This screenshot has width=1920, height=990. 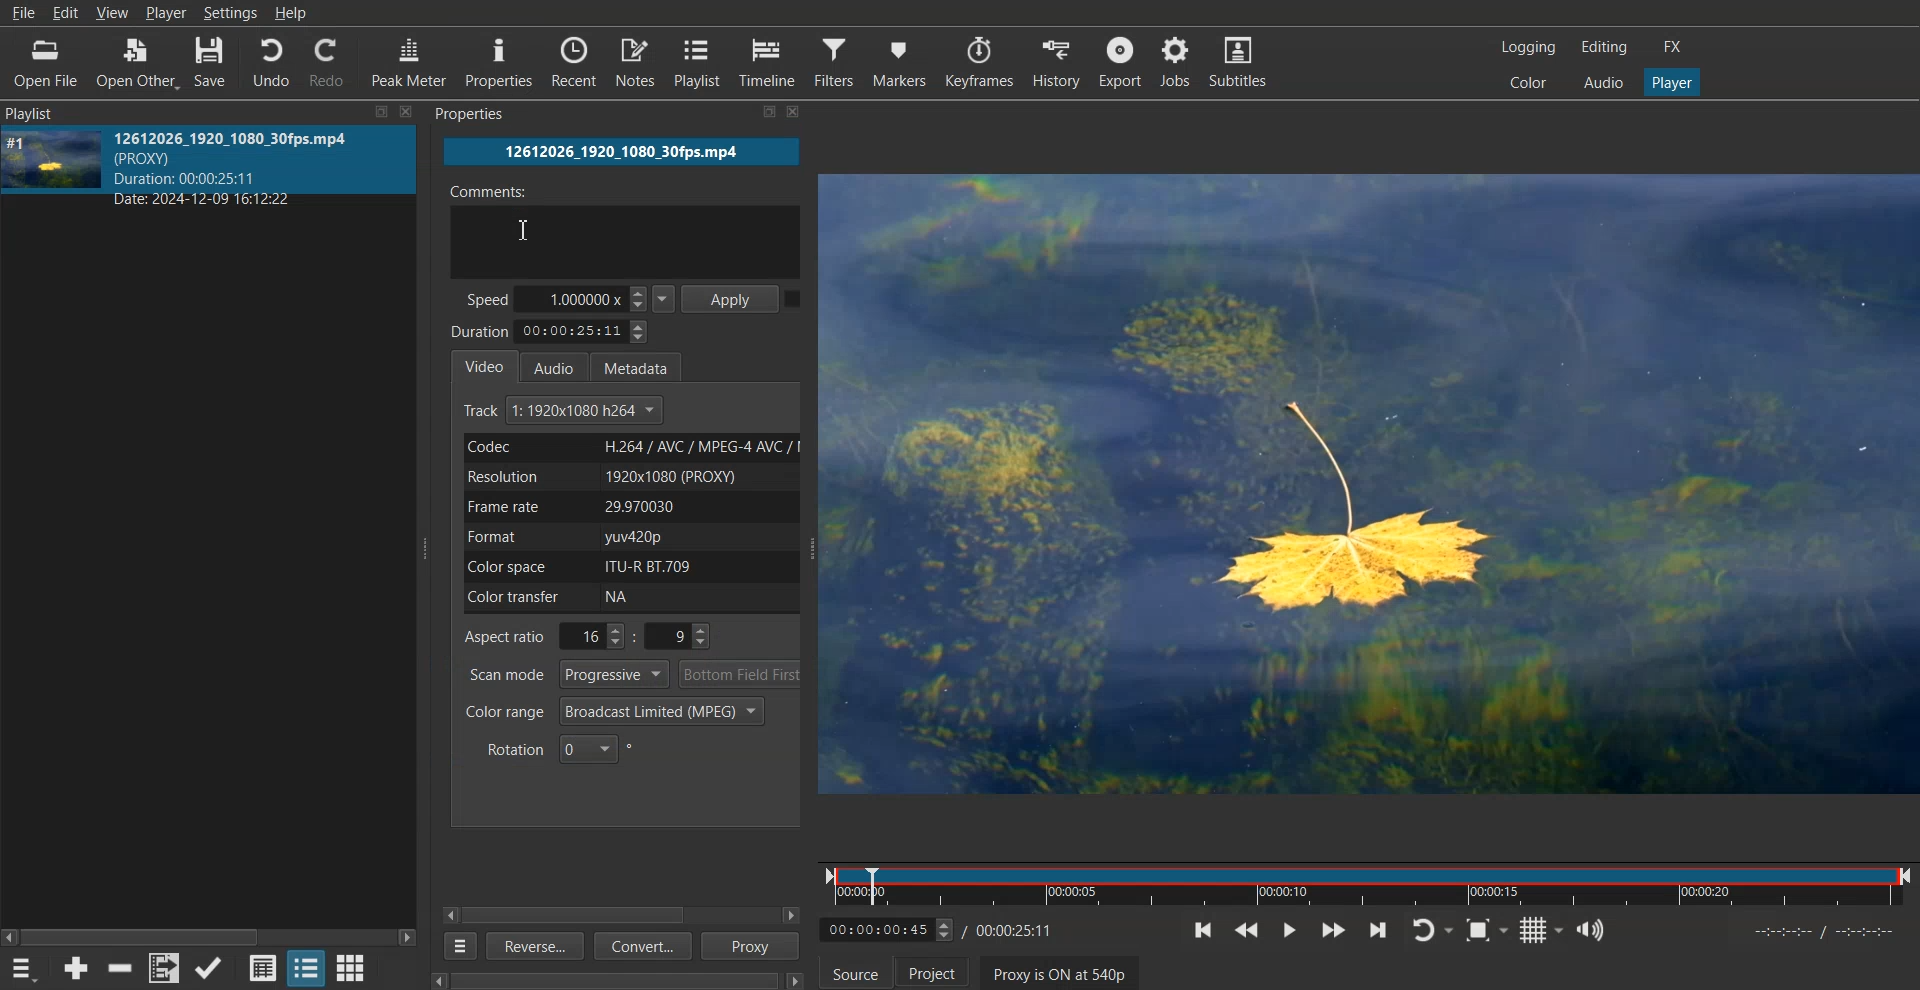 What do you see at coordinates (733, 297) in the screenshot?
I see `Apply` at bounding box center [733, 297].